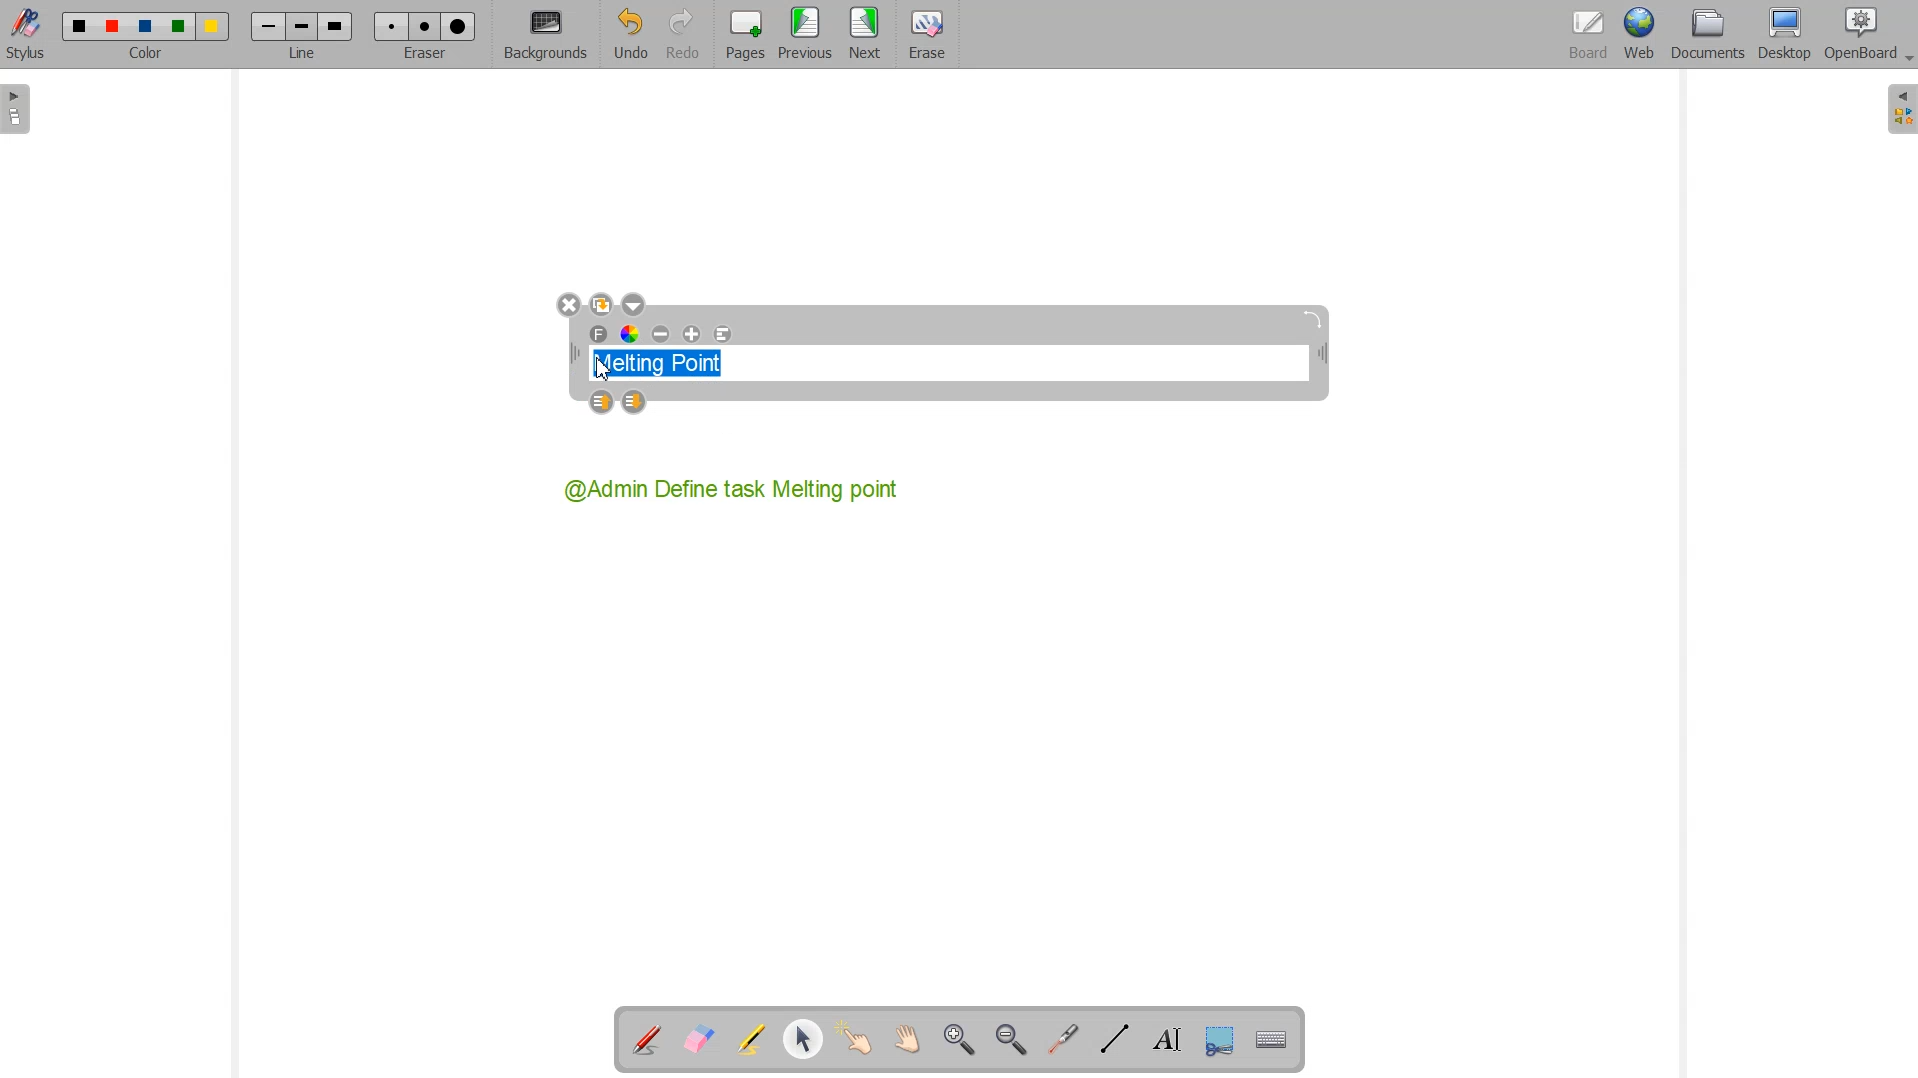 Image resolution: width=1918 pixels, height=1078 pixels. What do you see at coordinates (753, 1041) in the screenshot?
I see `Highlight` at bounding box center [753, 1041].